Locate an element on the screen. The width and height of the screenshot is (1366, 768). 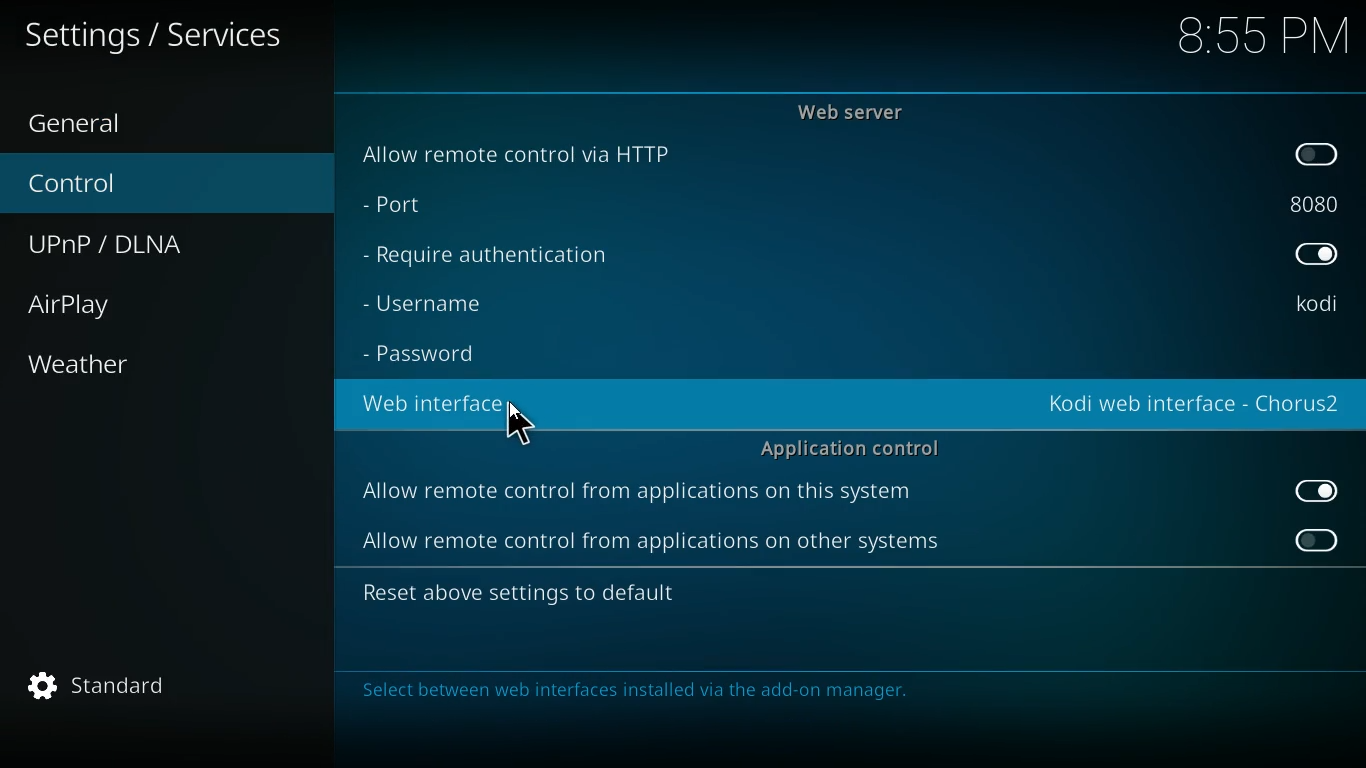
8080 is located at coordinates (1313, 201).